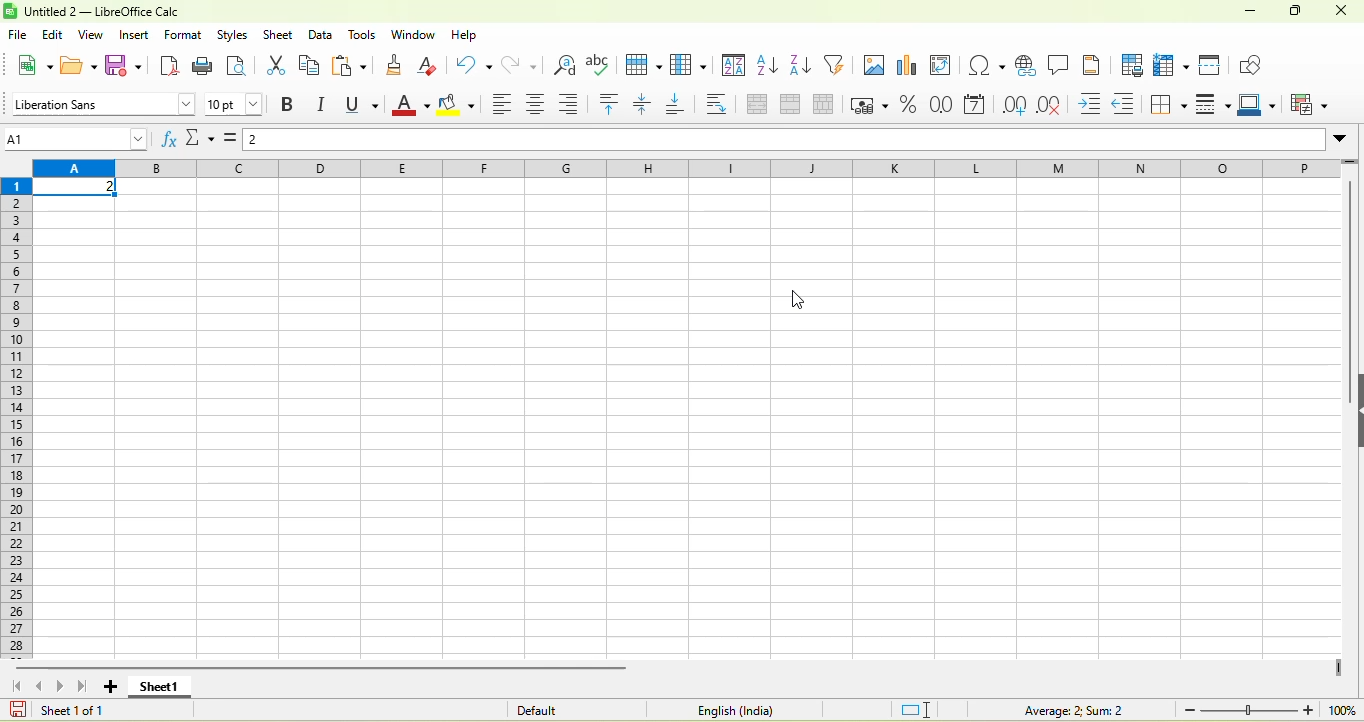 The width and height of the screenshot is (1364, 722). What do you see at coordinates (100, 103) in the screenshot?
I see `font style` at bounding box center [100, 103].